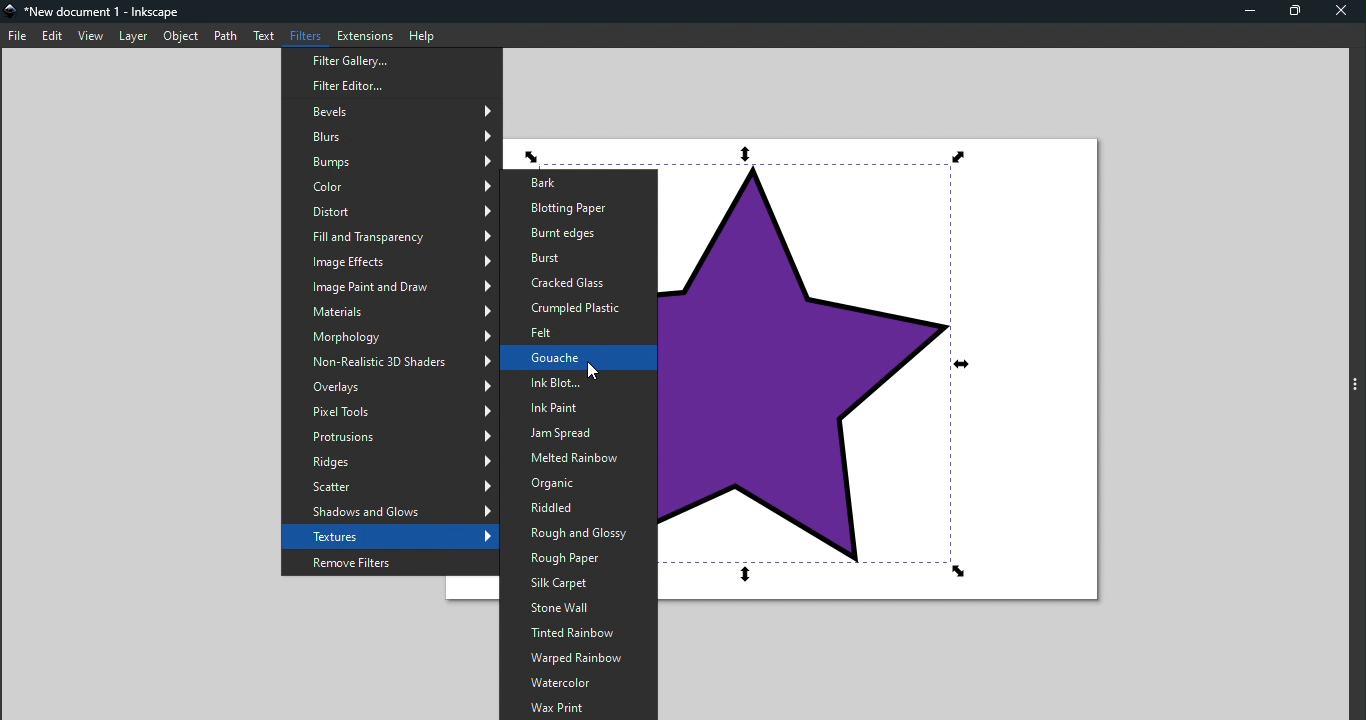  I want to click on Shadows and glows, so click(391, 512).